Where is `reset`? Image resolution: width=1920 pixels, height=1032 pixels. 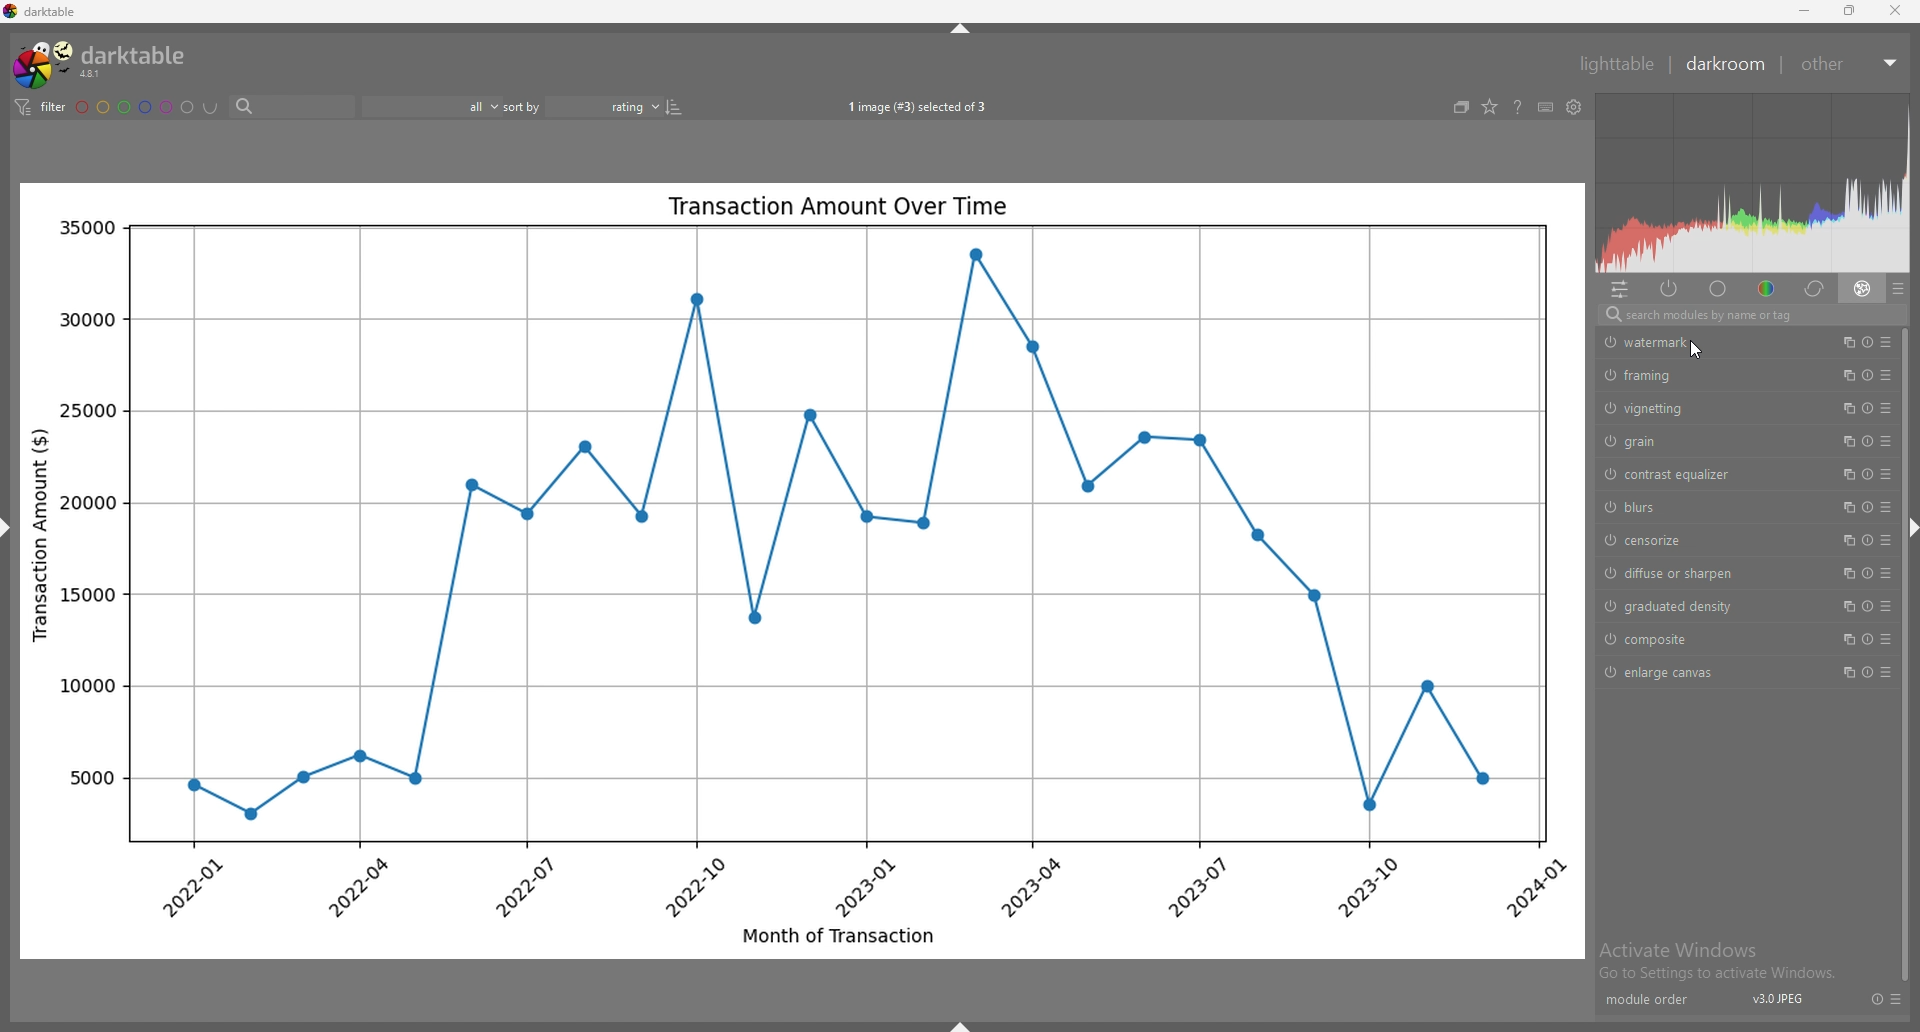
reset is located at coordinates (1866, 408).